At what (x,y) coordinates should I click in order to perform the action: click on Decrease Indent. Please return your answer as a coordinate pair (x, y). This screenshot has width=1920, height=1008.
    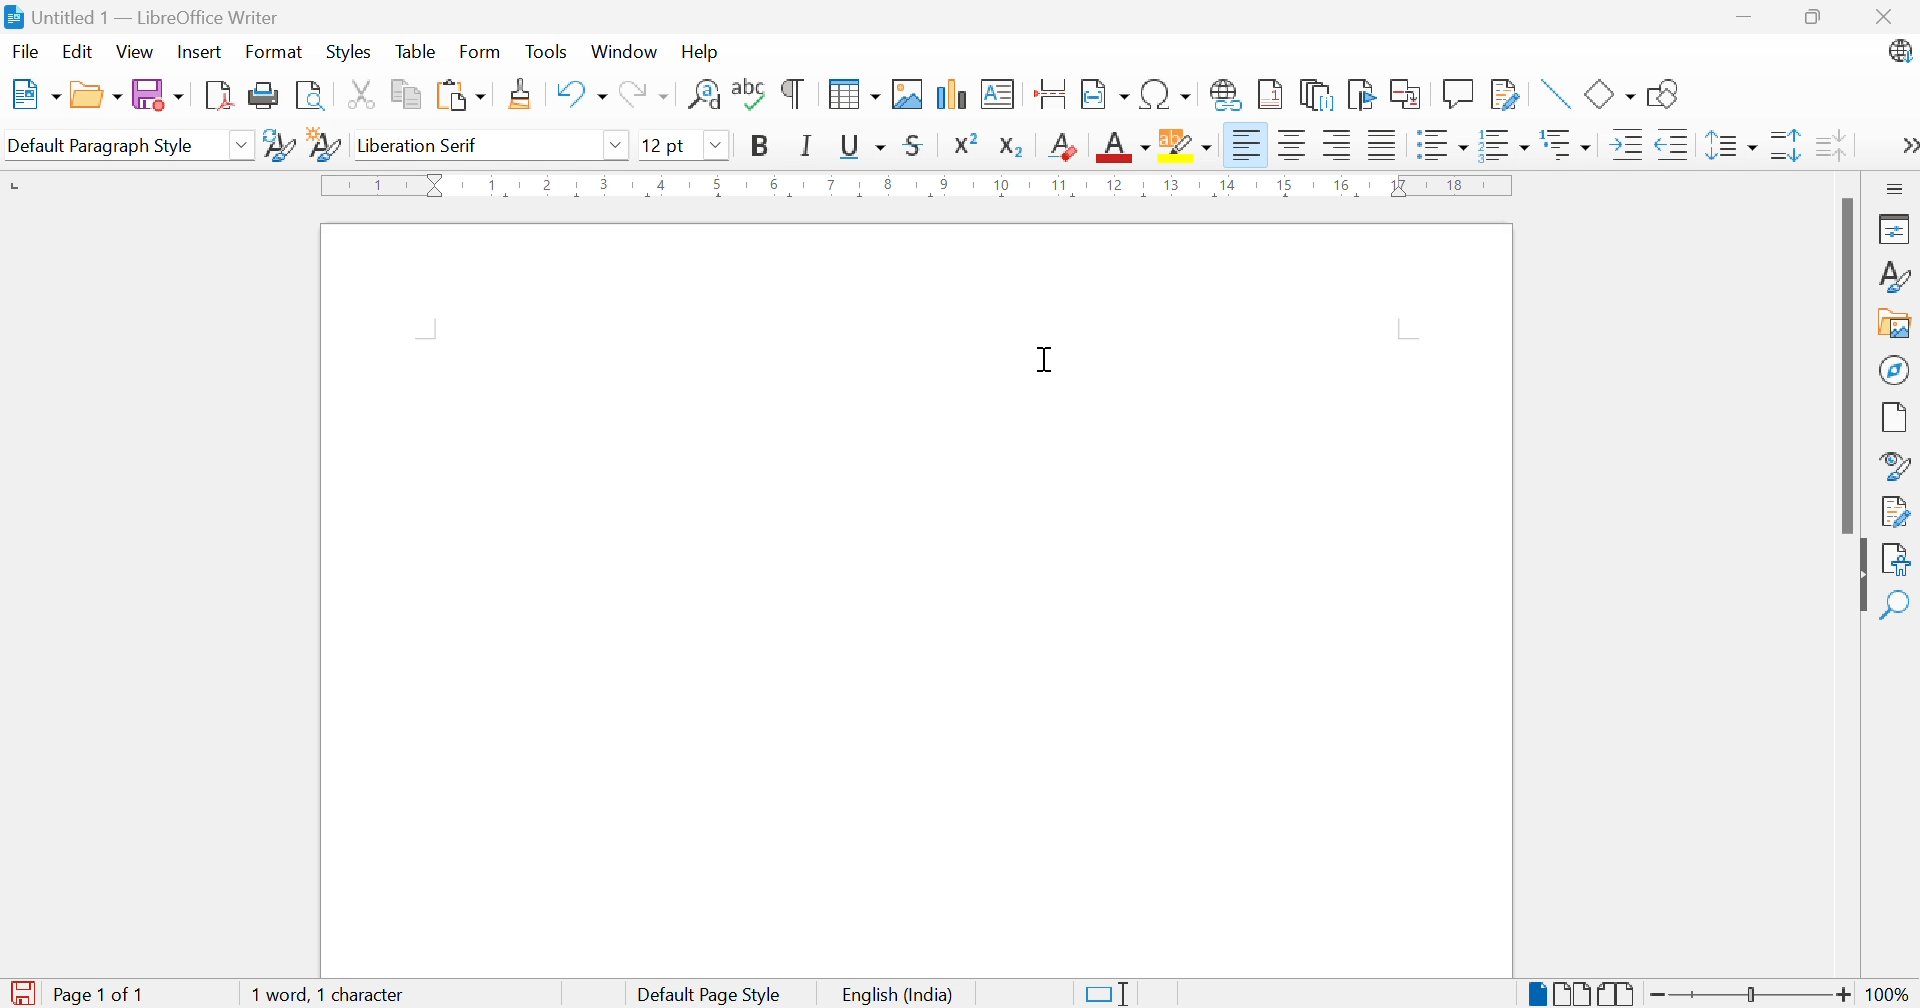
    Looking at the image, I should click on (1676, 145).